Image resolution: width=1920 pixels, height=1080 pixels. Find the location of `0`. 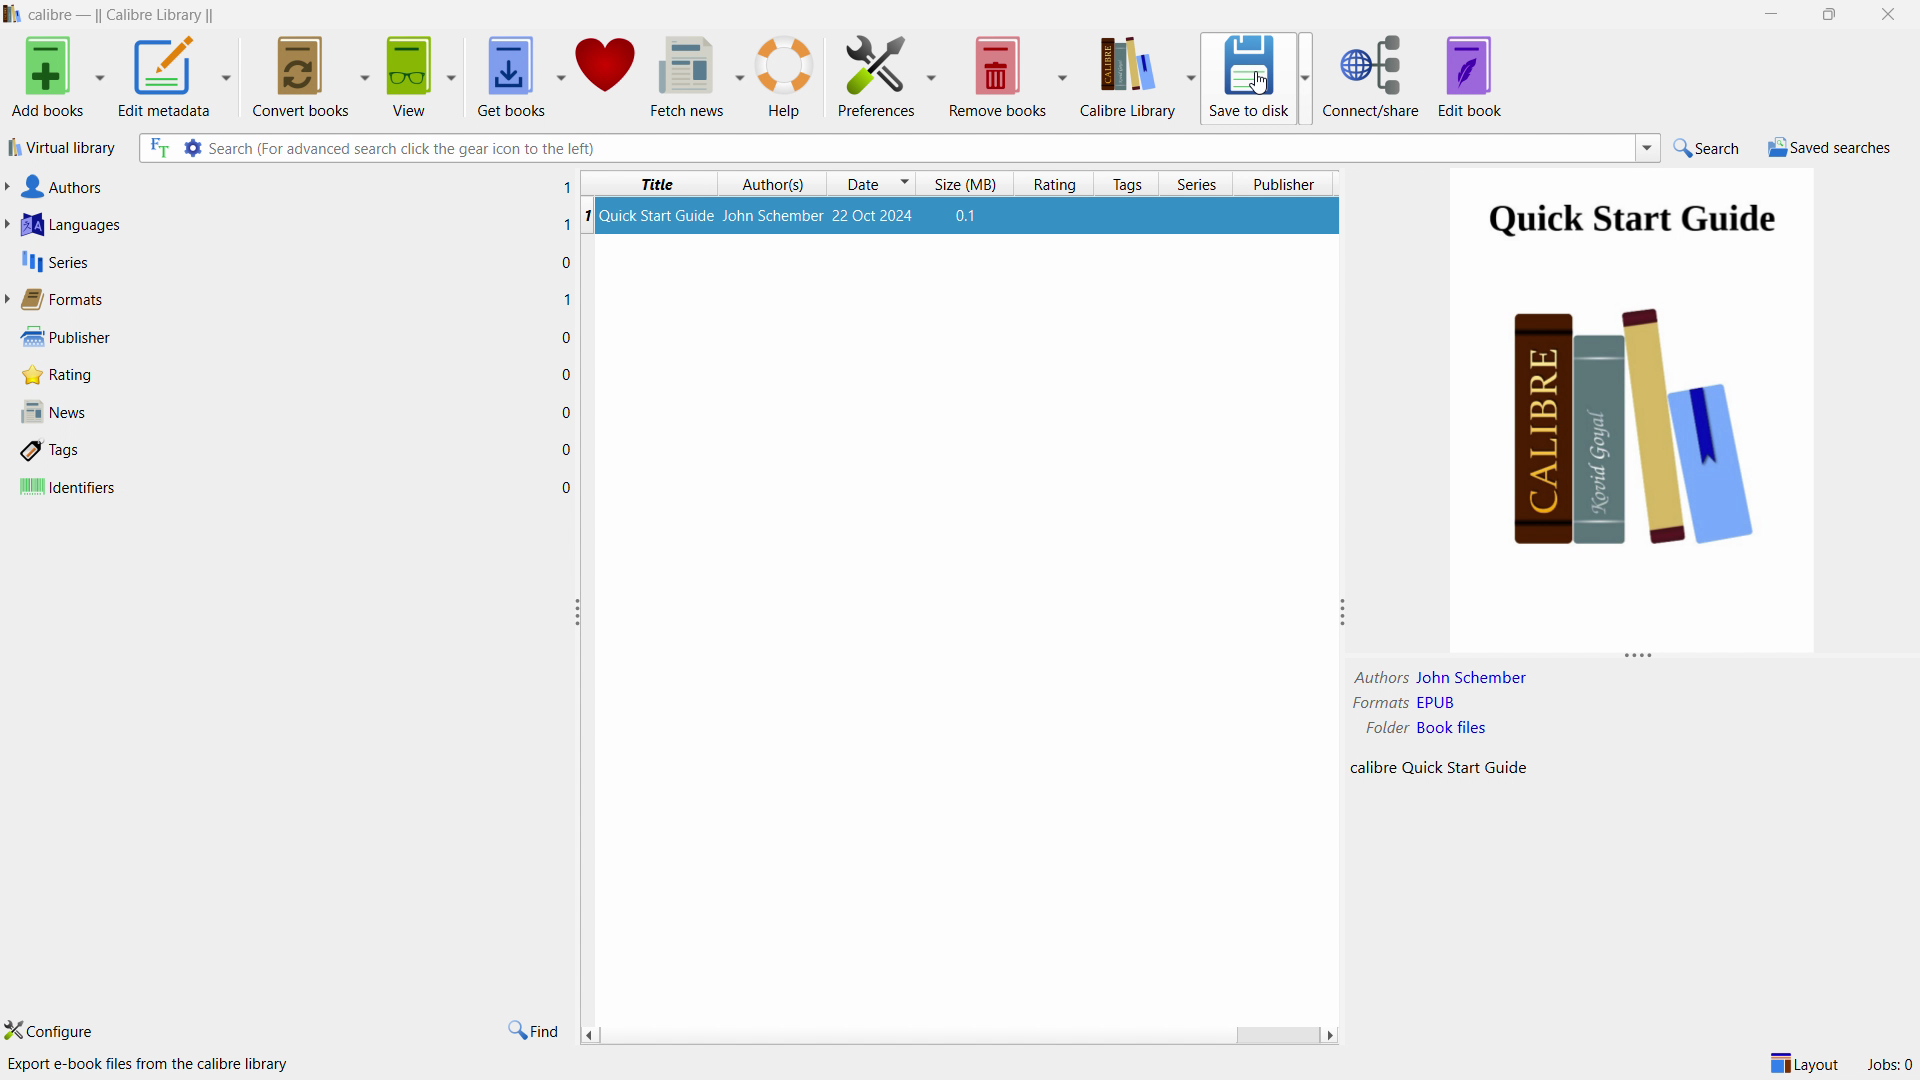

0 is located at coordinates (566, 450).